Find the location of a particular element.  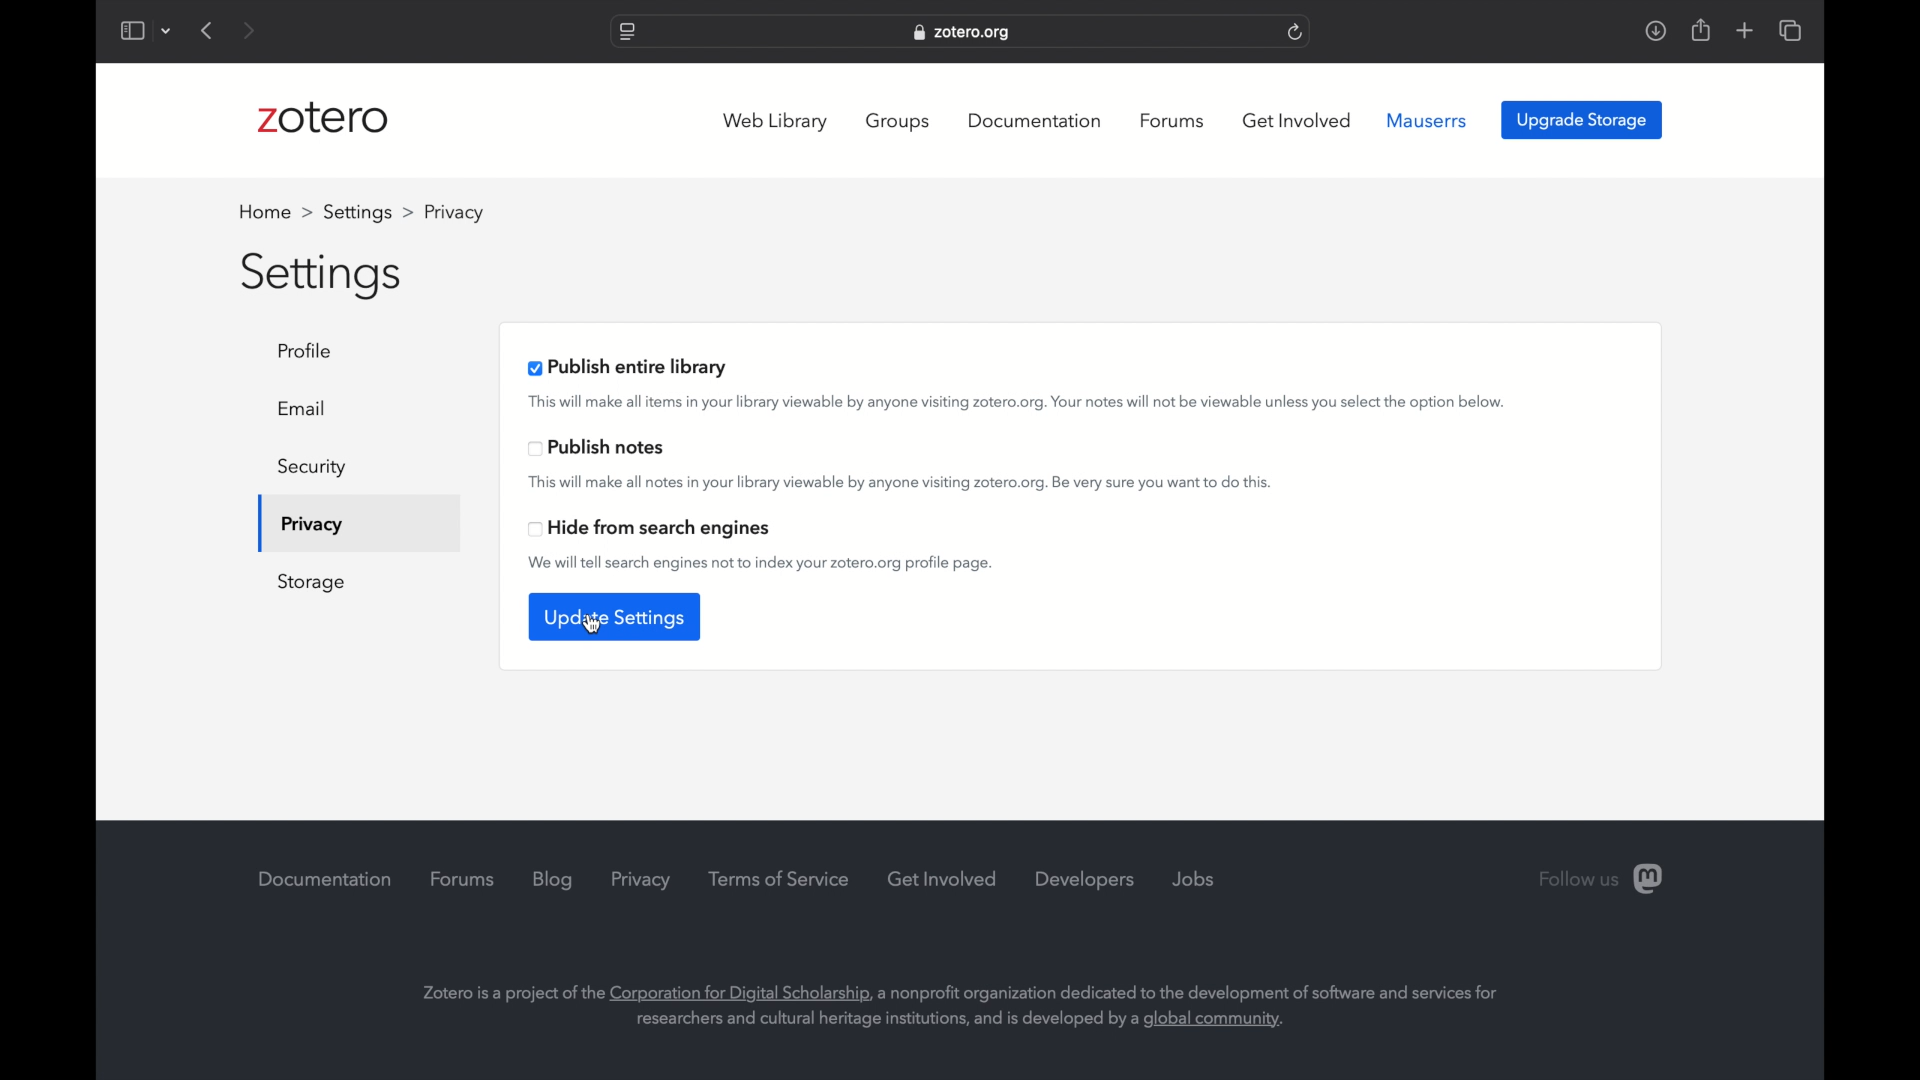

forums is located at coordinates (1175, 121).